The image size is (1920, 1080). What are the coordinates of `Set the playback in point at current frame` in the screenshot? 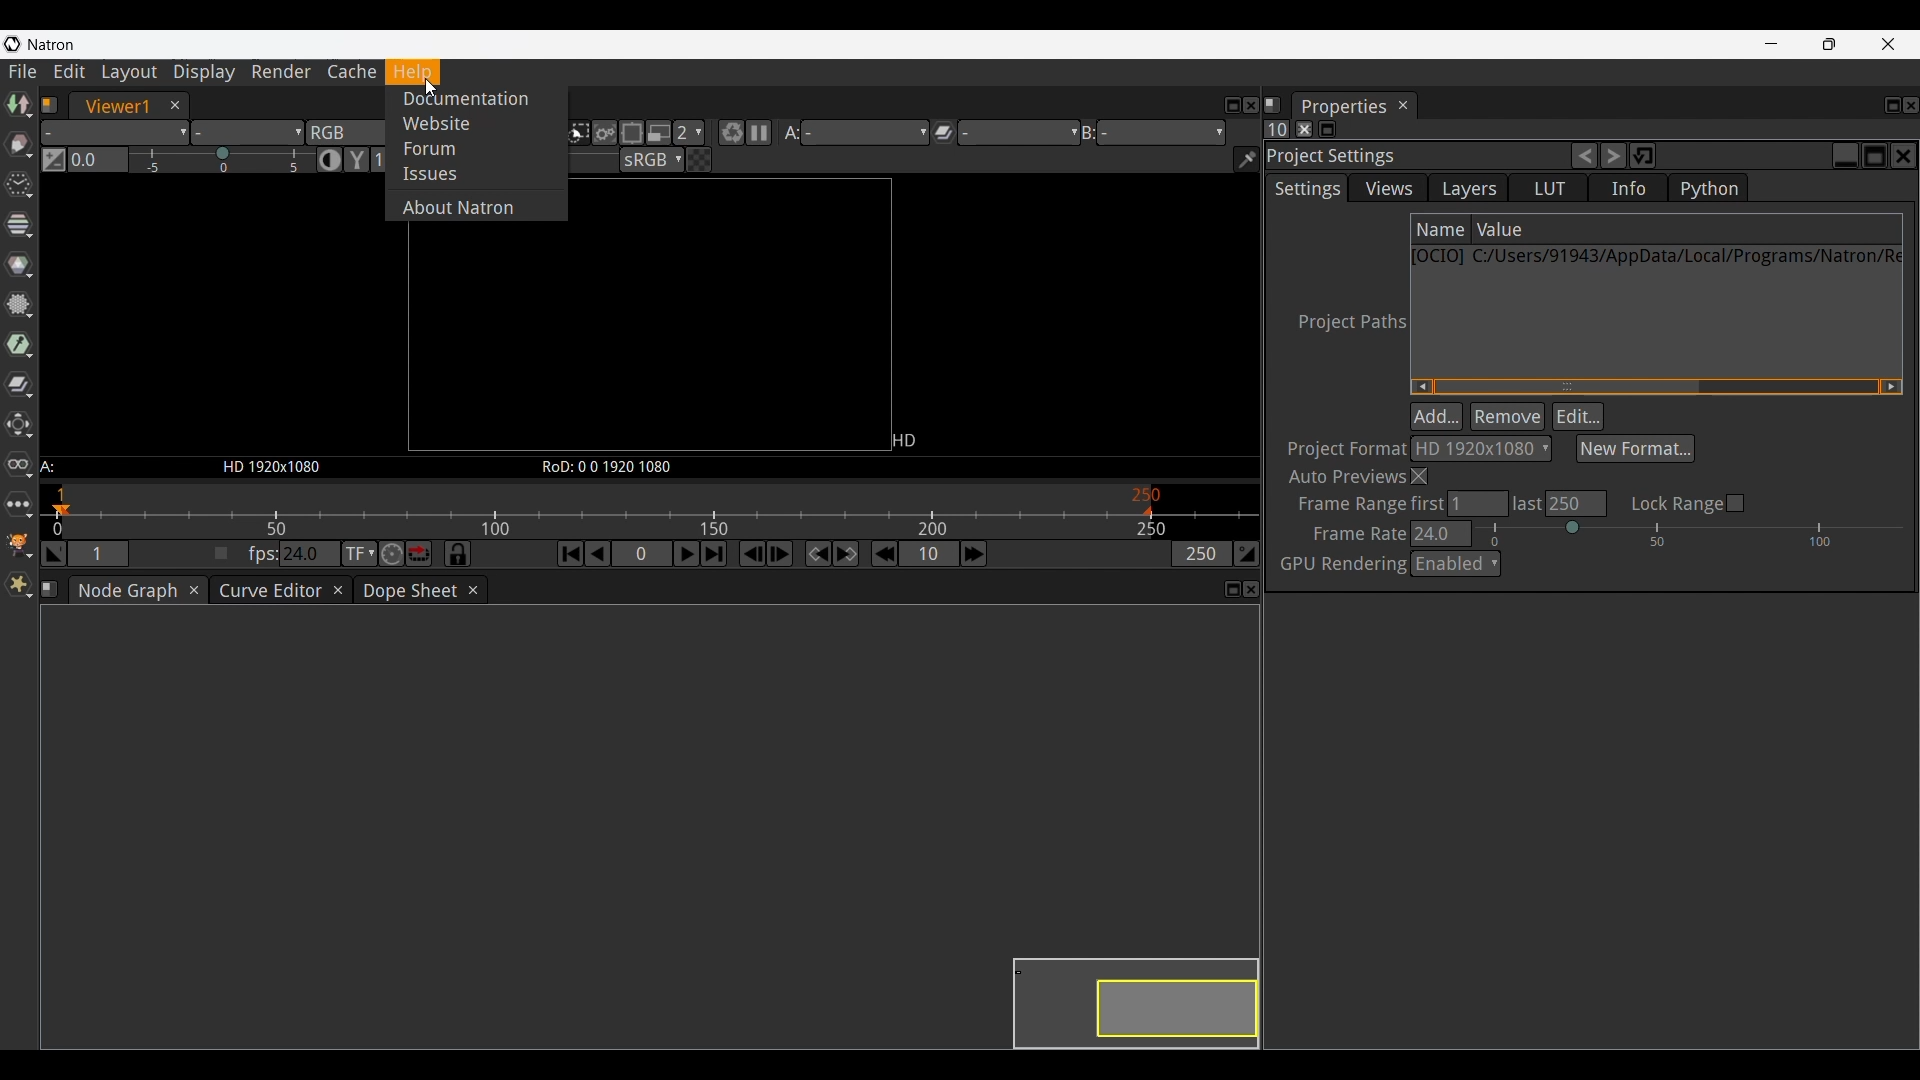 It's located at (53, 553).